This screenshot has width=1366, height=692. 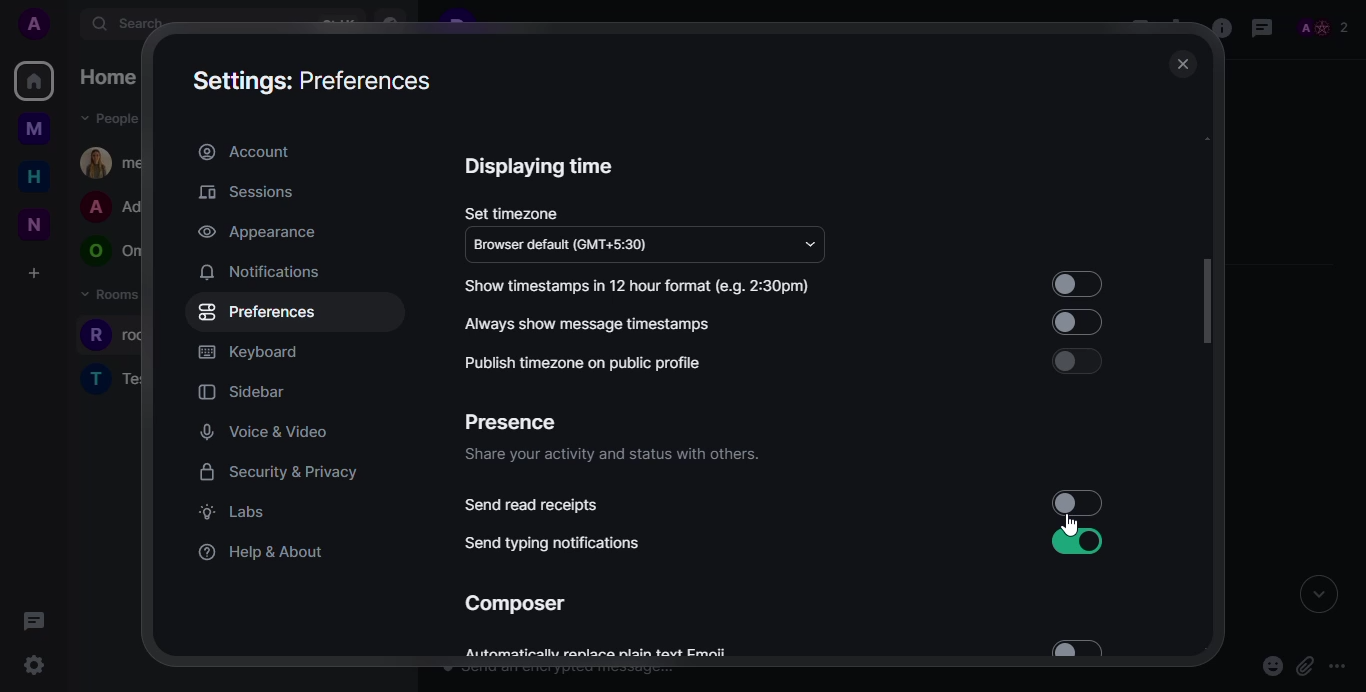 What do you see at coordinates (258, 311) in the screenshot?
I see `preferences` at bounding box center [258, 311].